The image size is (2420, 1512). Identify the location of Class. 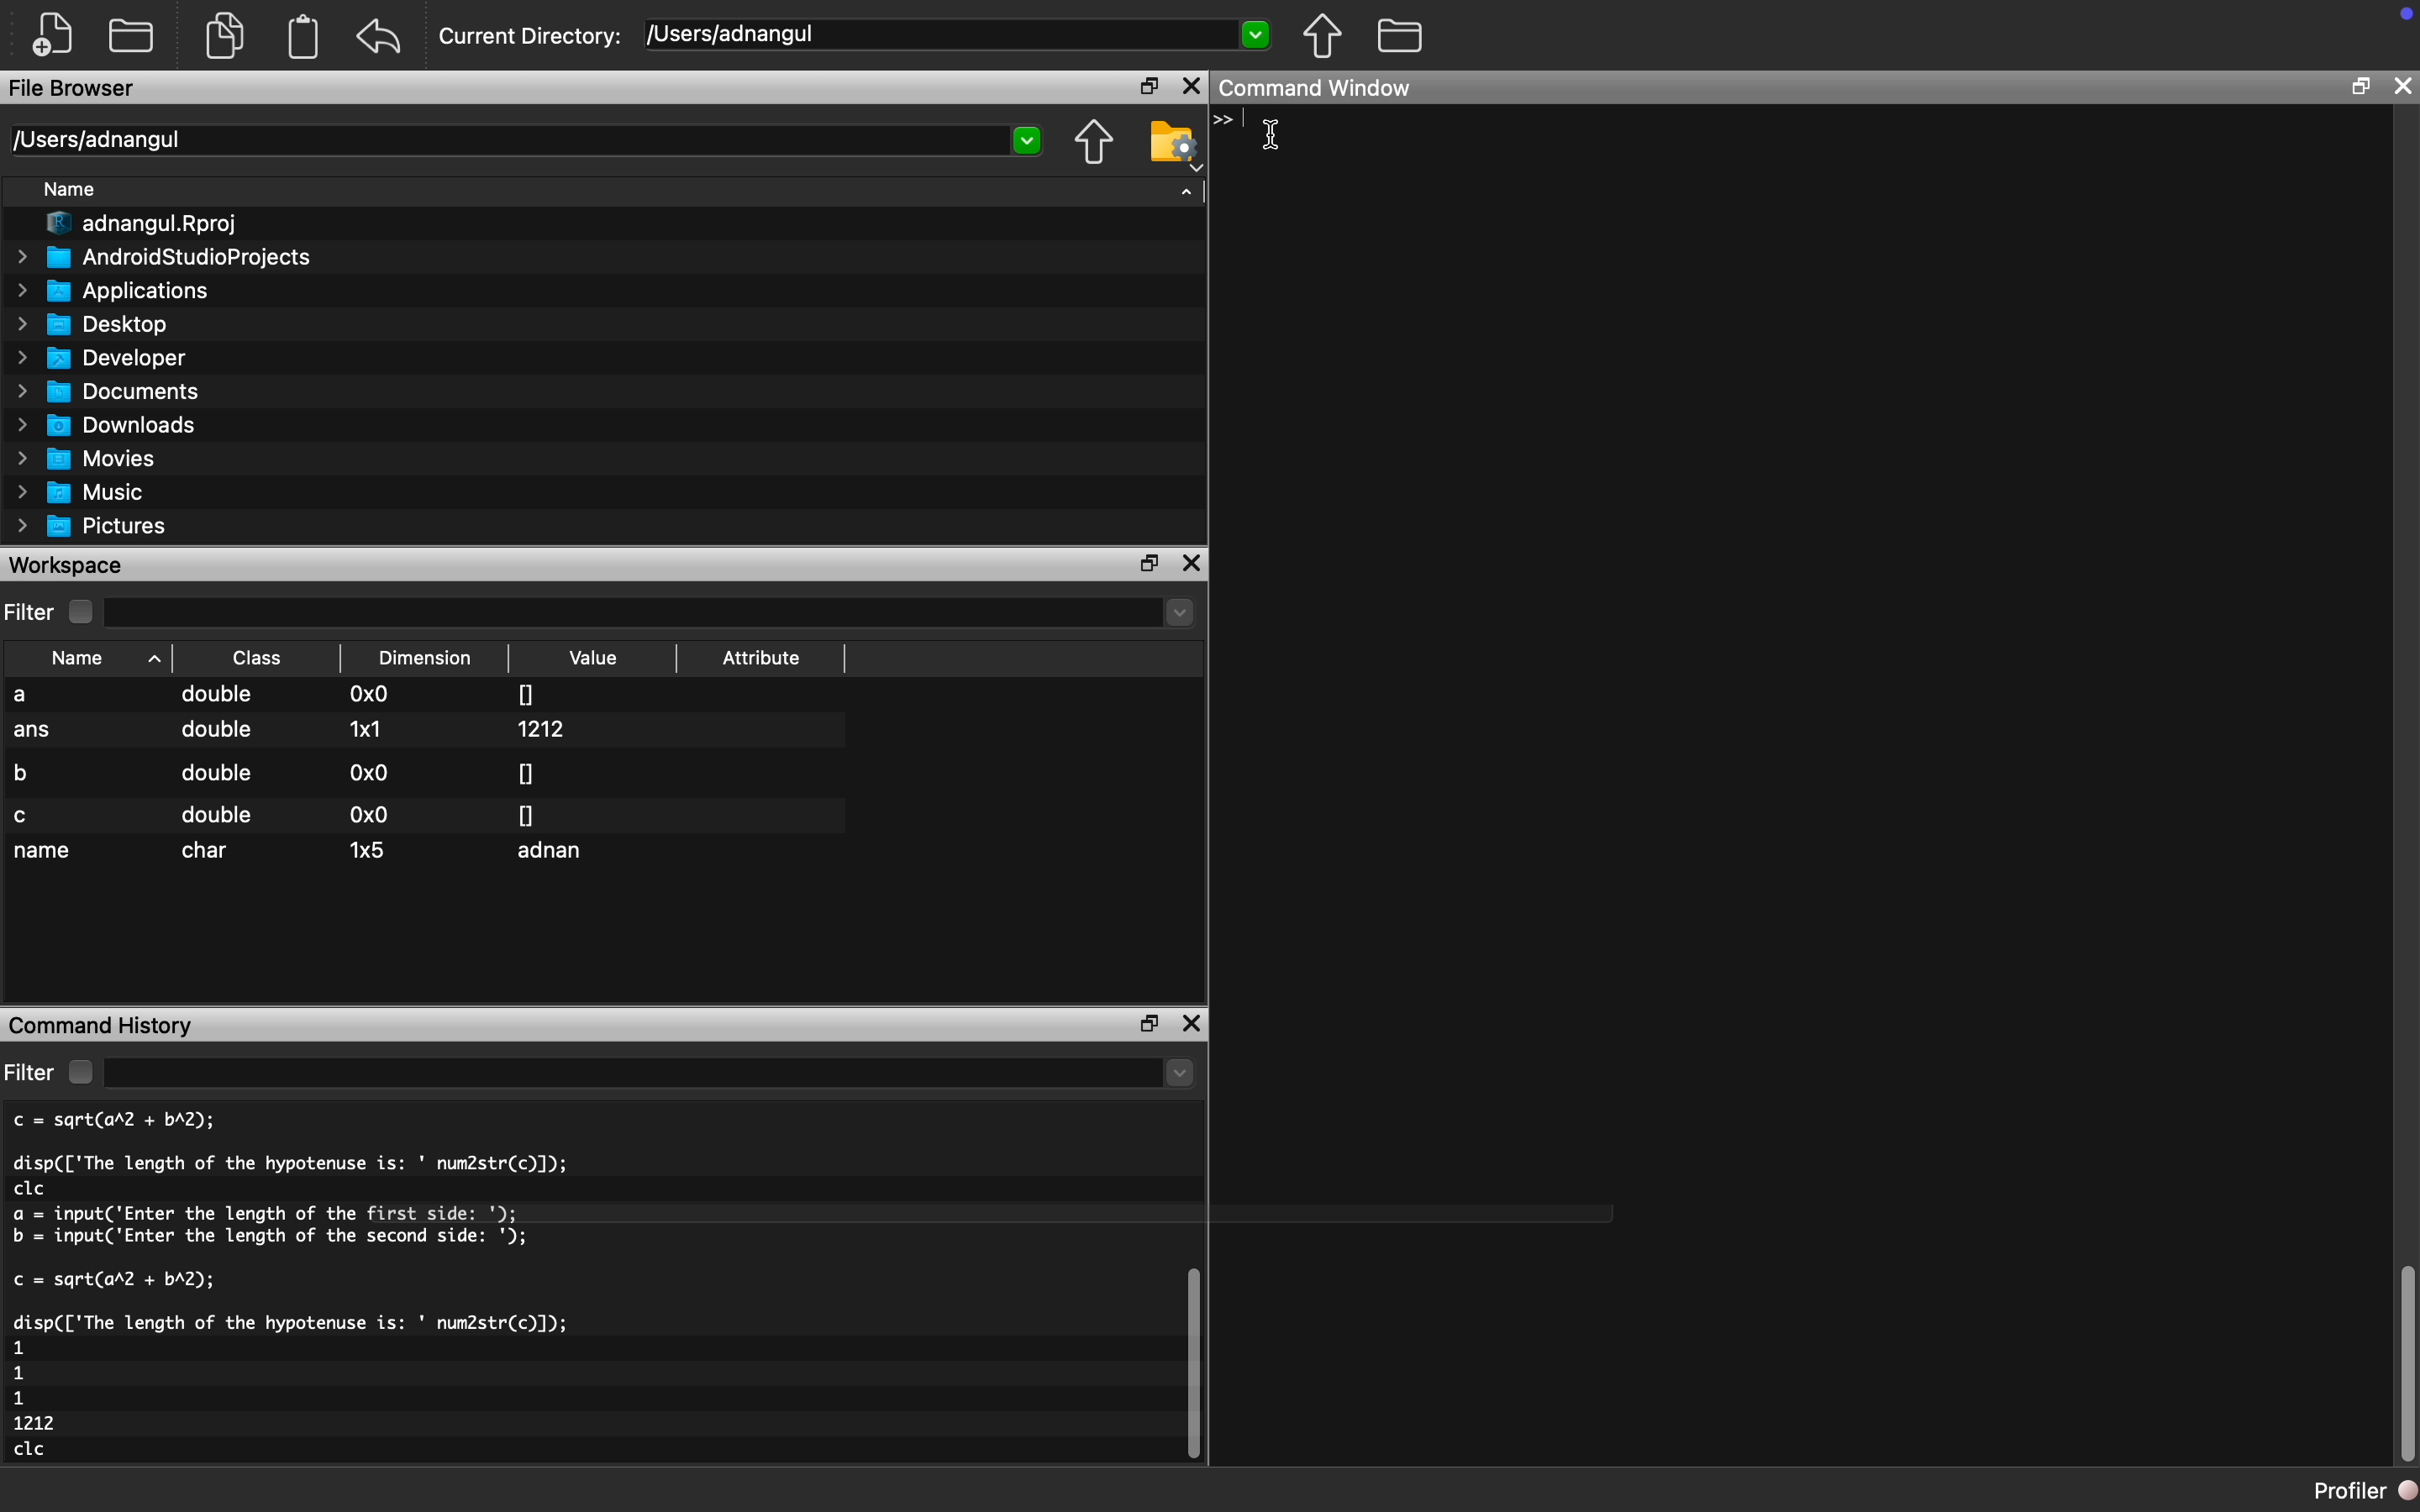
(258, 657).